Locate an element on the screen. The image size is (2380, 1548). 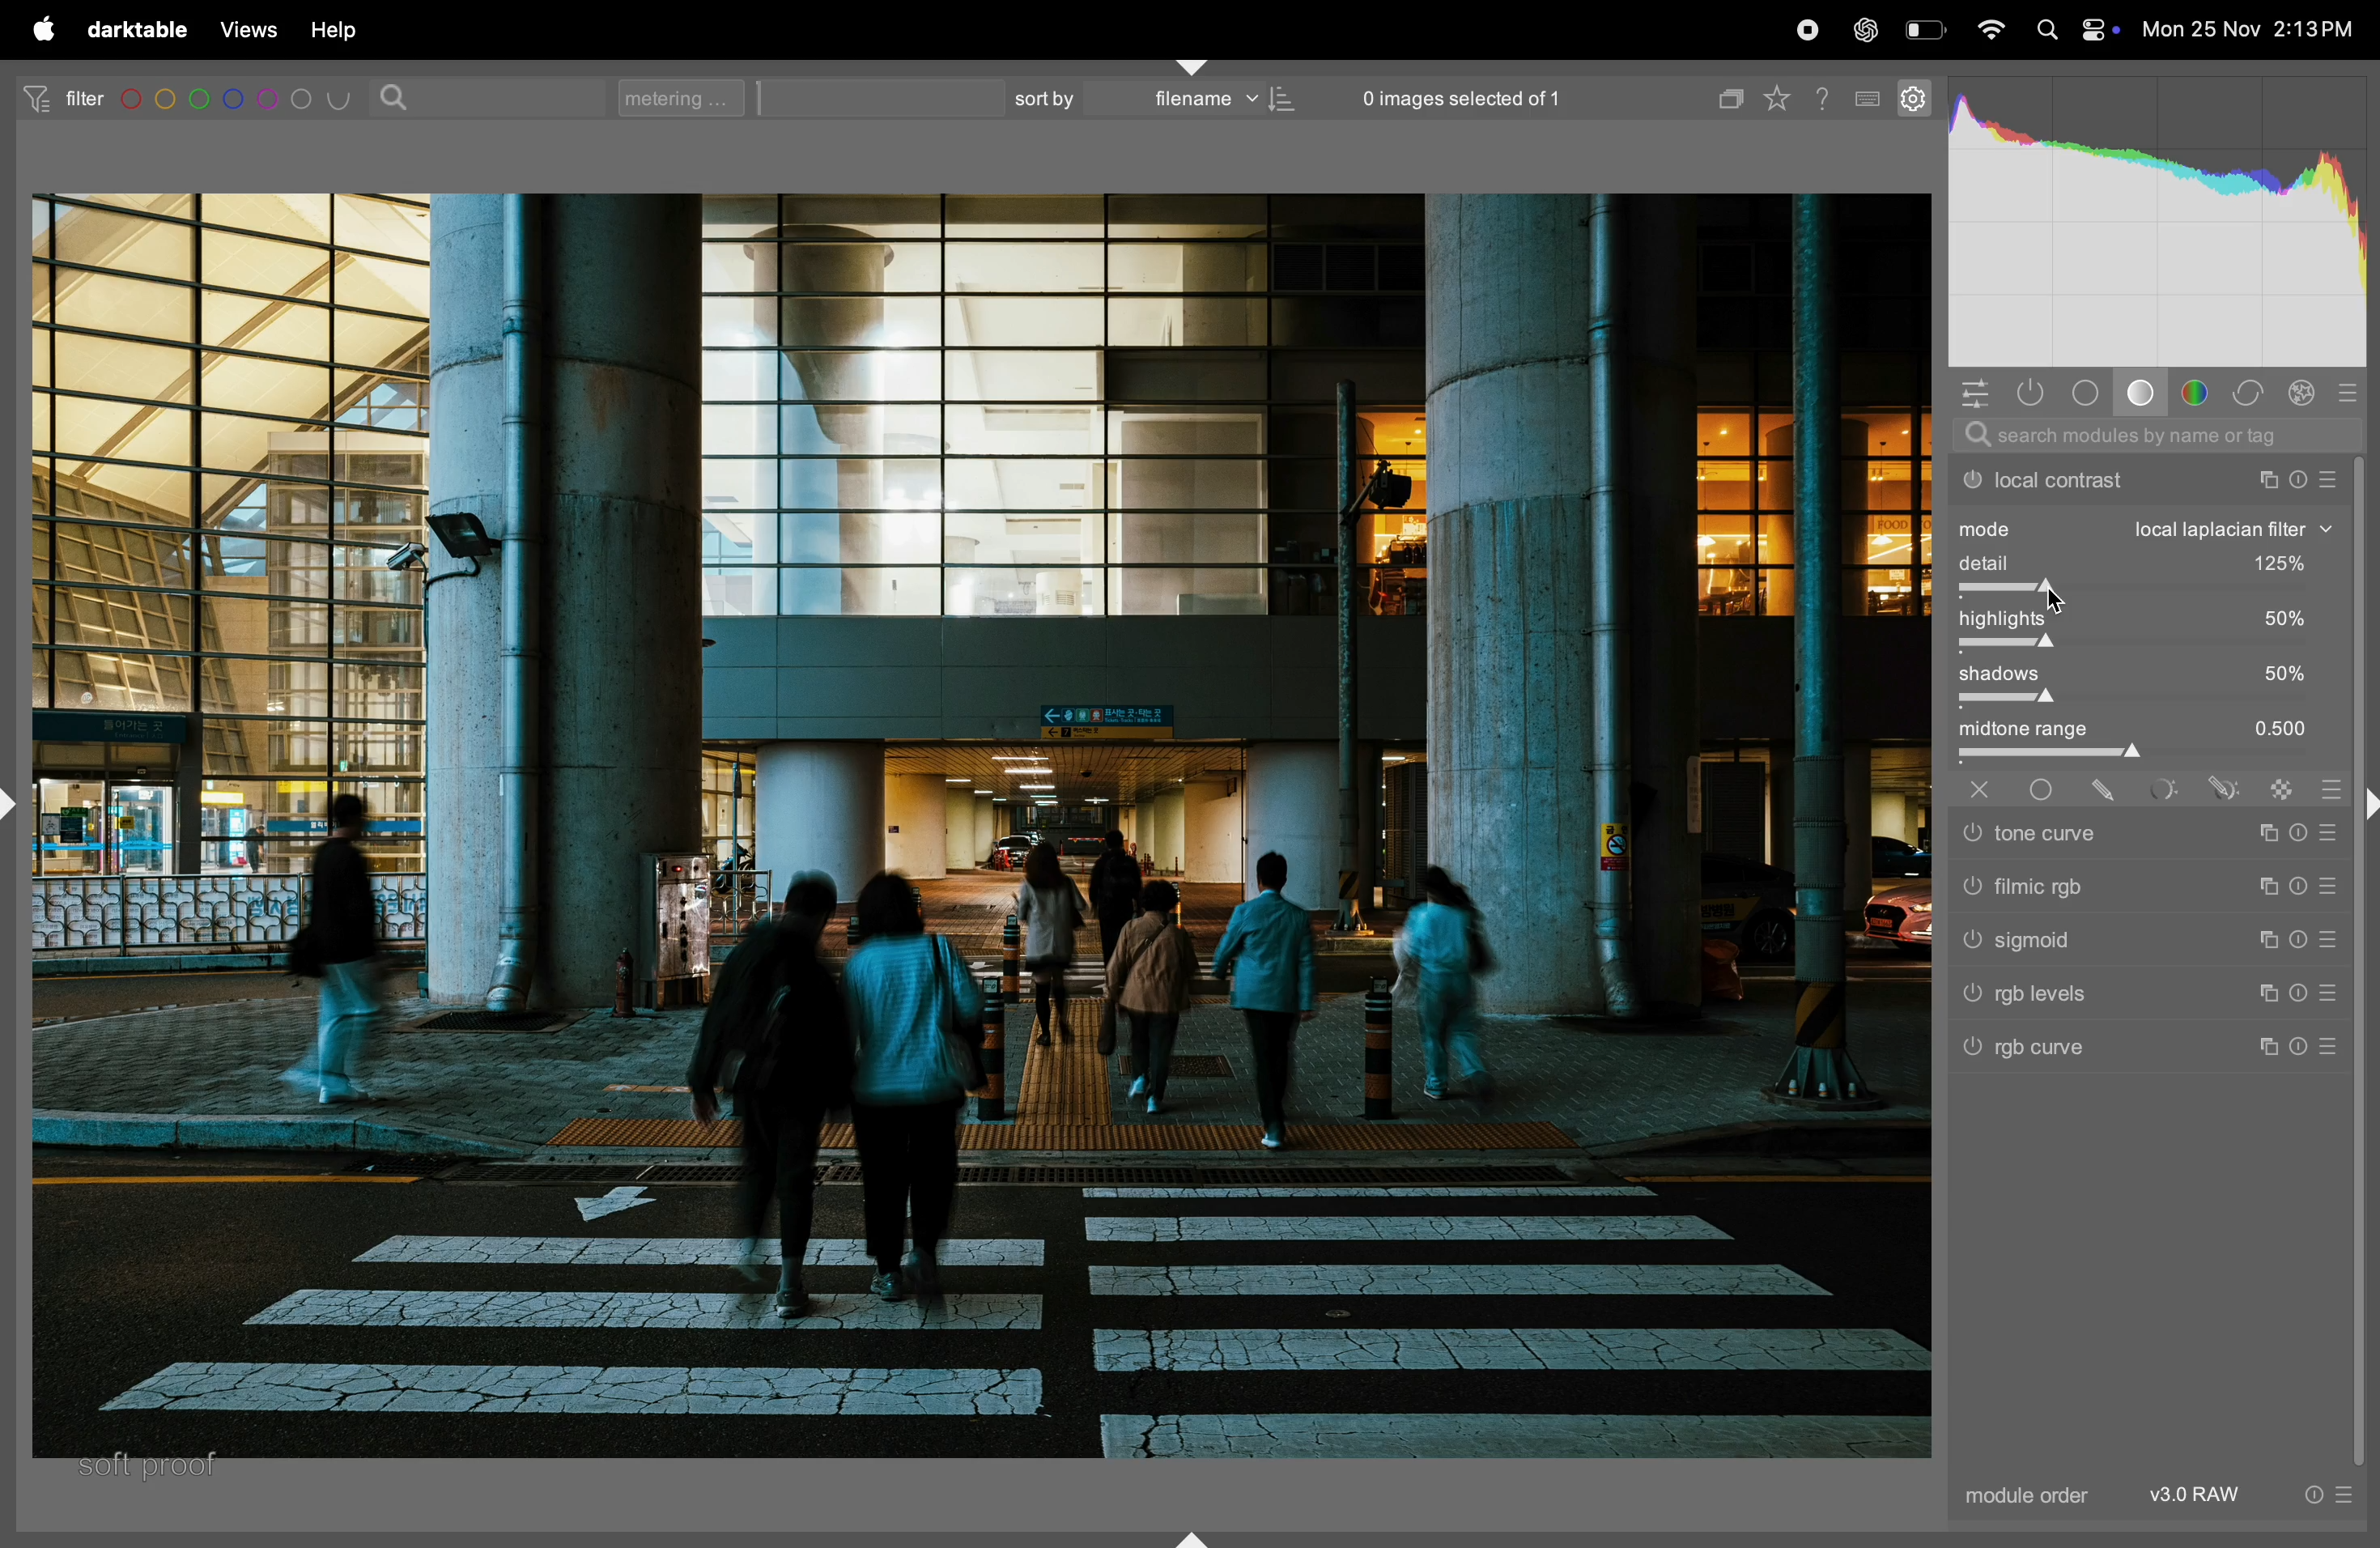
off is located at coordinates (1985, 789).